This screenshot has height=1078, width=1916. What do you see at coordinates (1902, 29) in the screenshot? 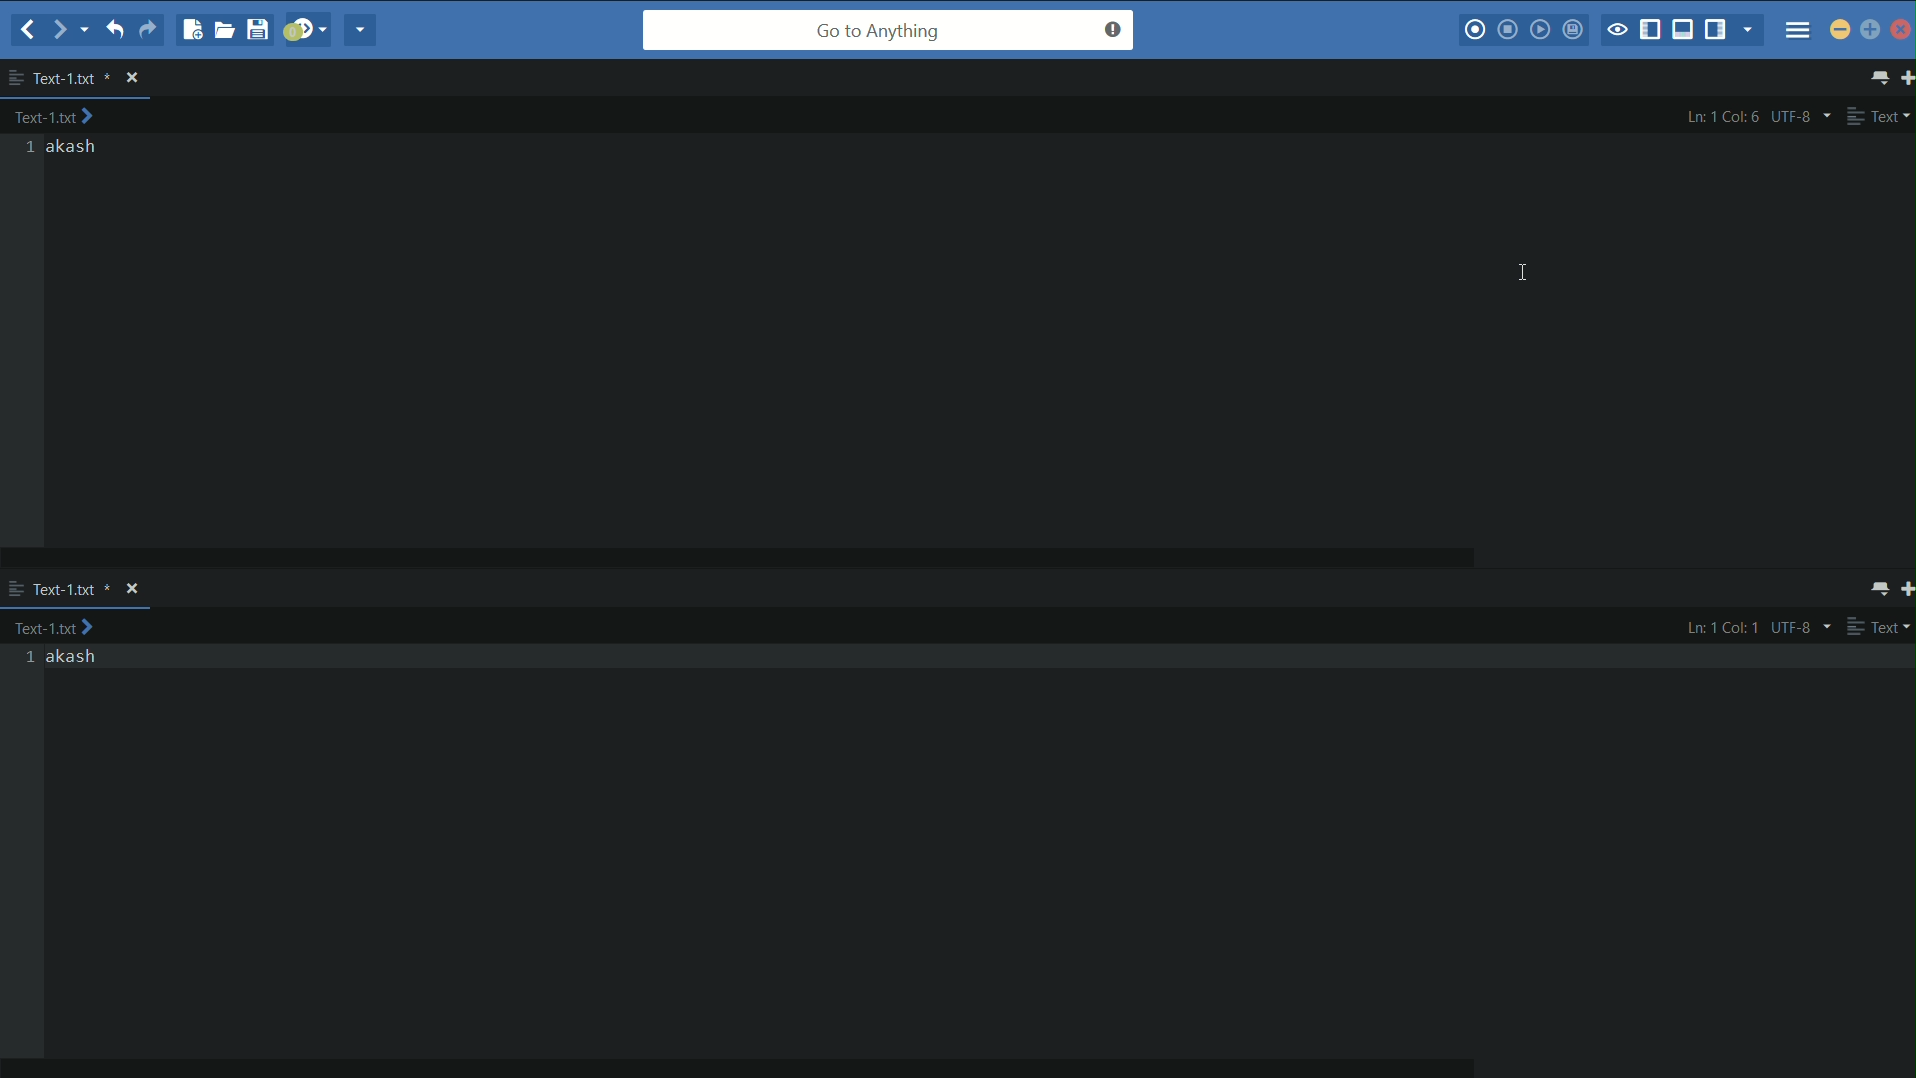
I see `Close` at bounding box center [1902, 29].